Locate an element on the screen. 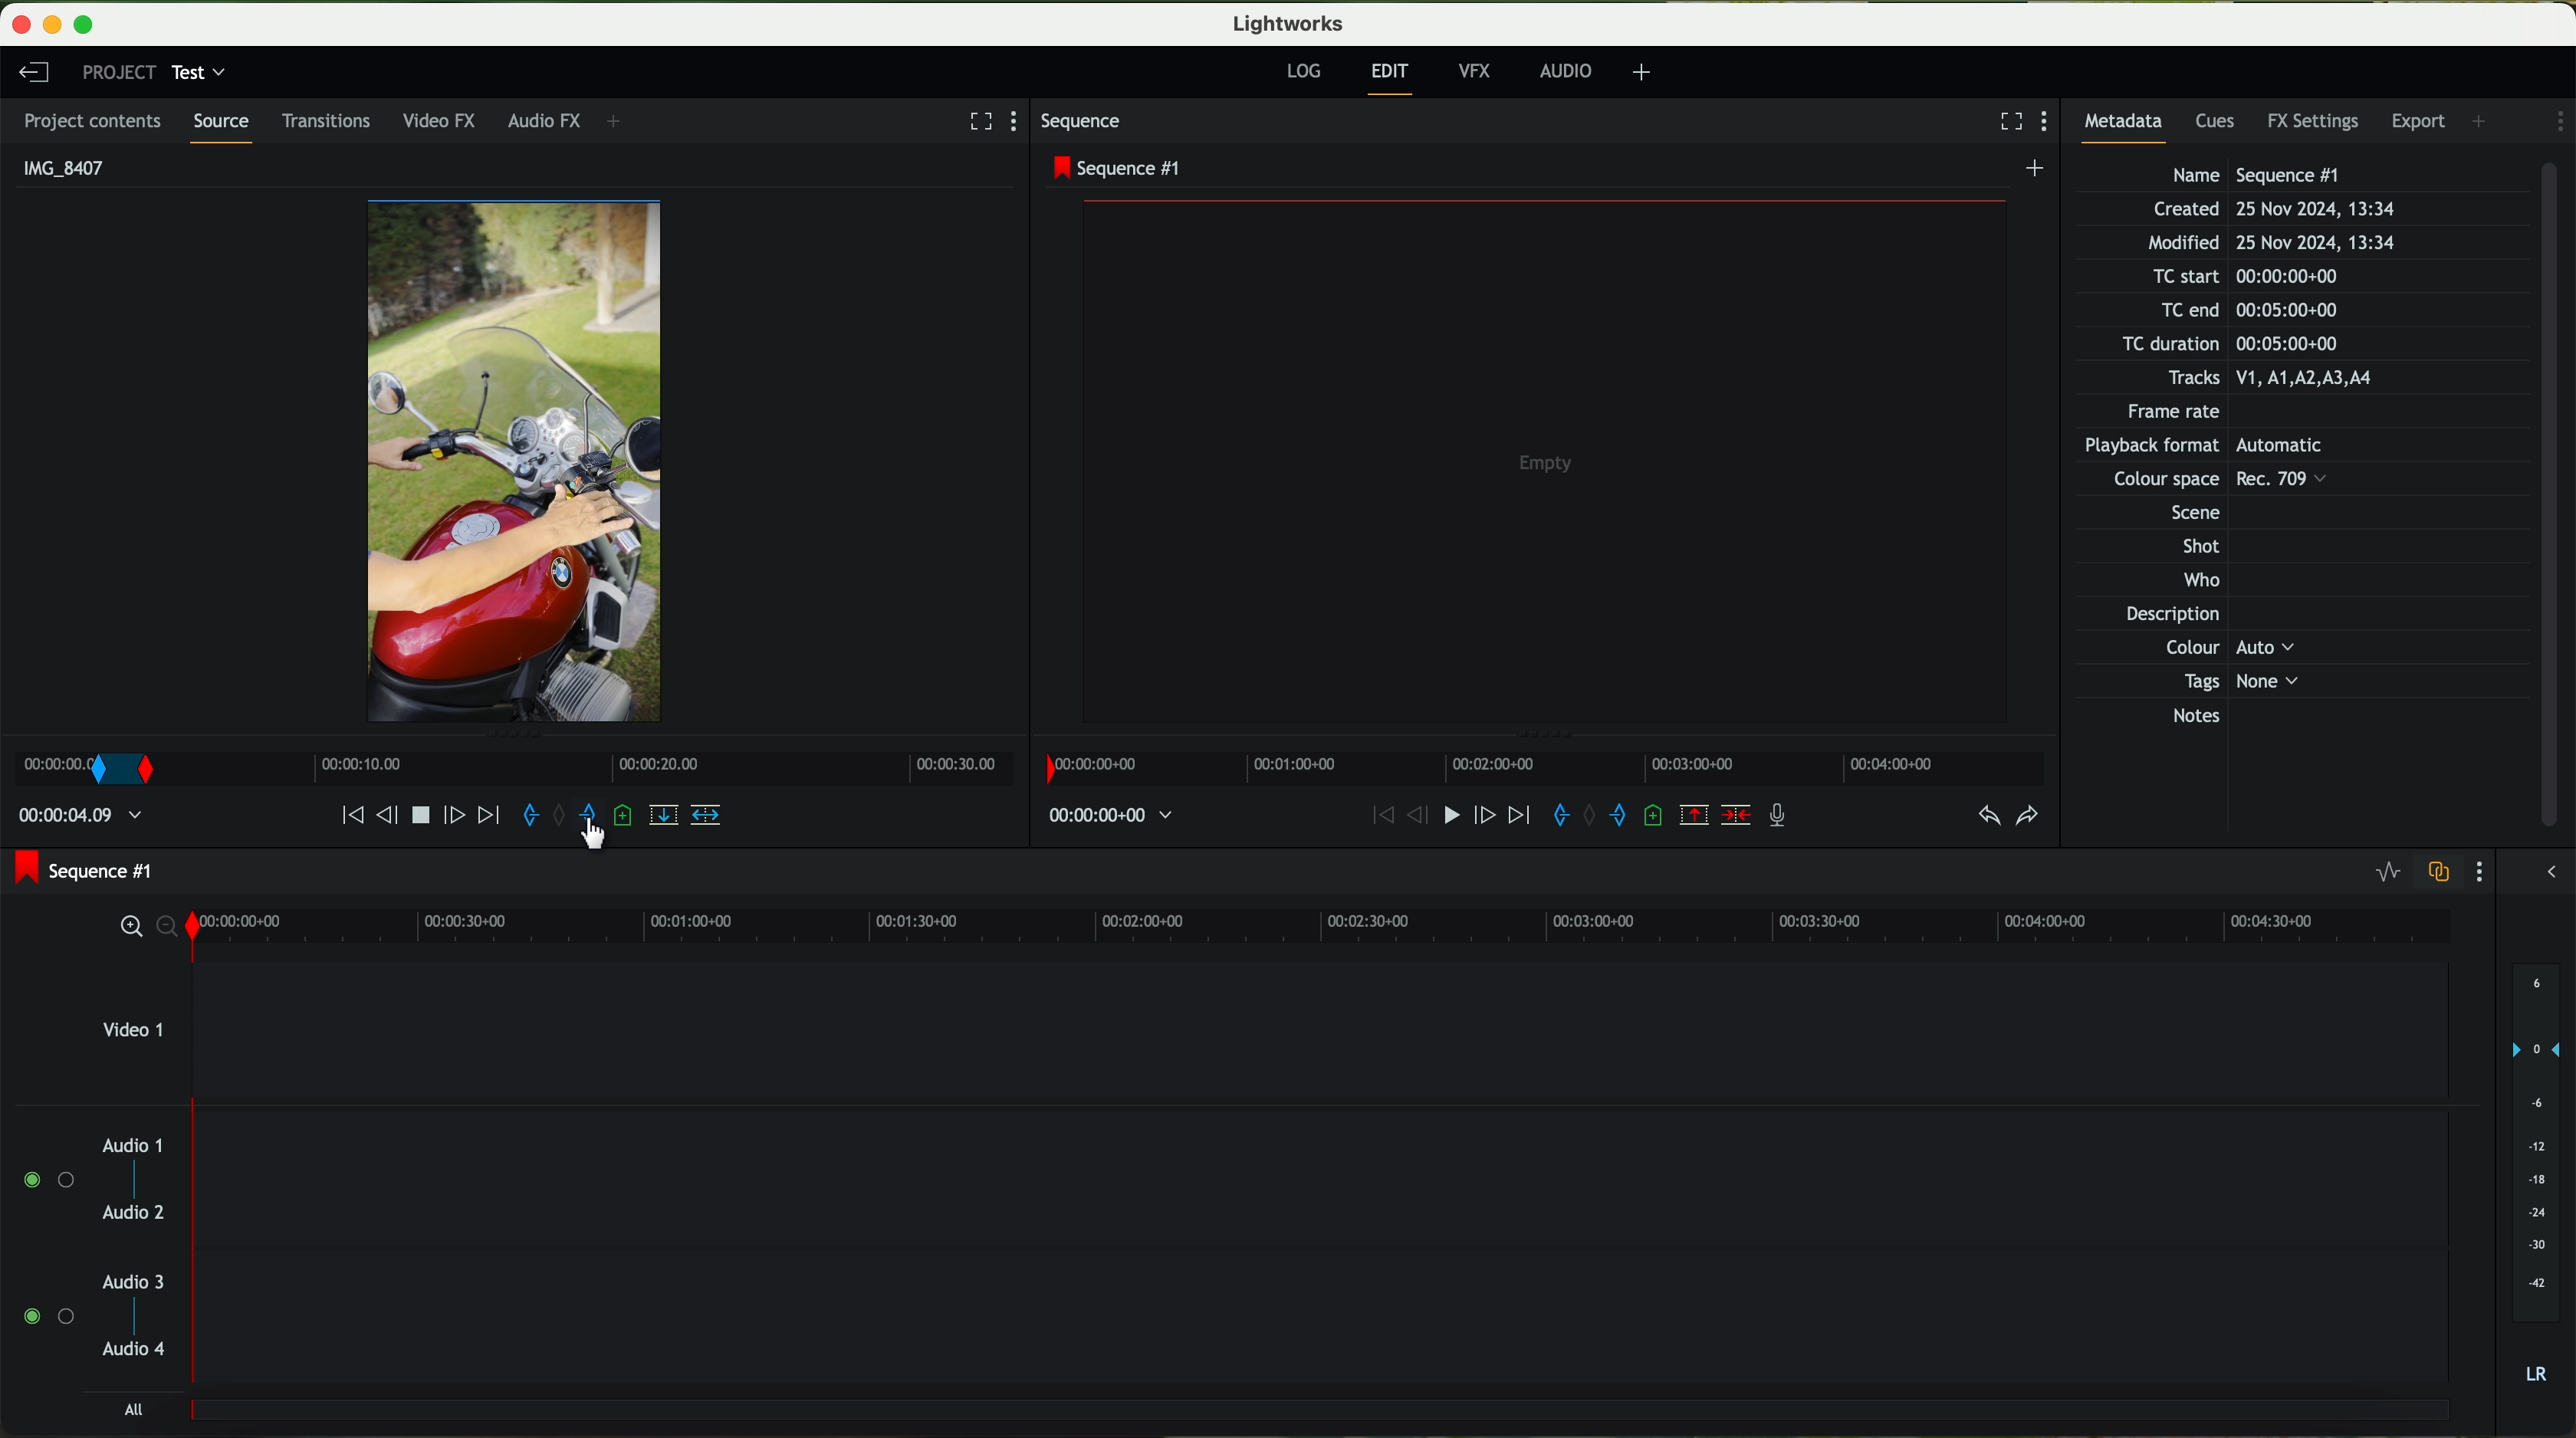 Image resolution: width=2576 pixels, height=1438 pixels. all is located at coordinates (137, 1411).